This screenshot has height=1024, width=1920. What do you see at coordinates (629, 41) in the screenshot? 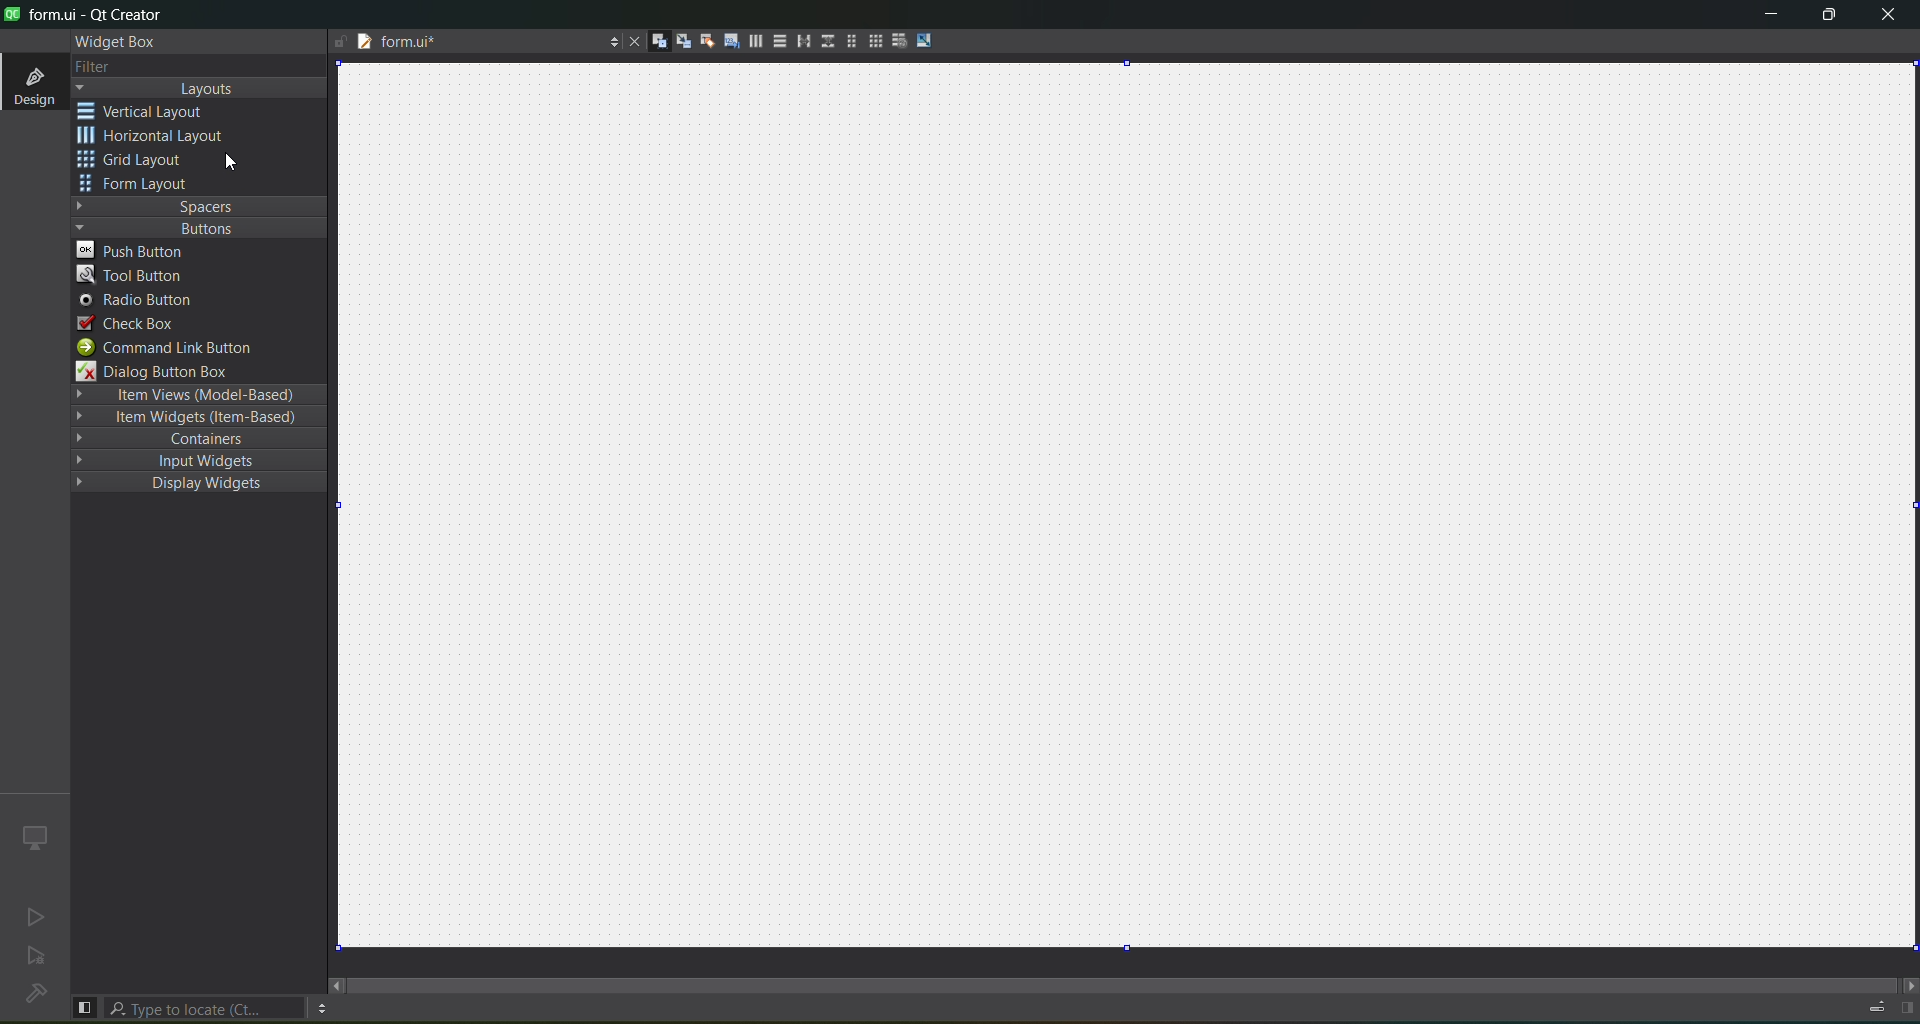
I see `close tab` at bounding box center [629, 41].